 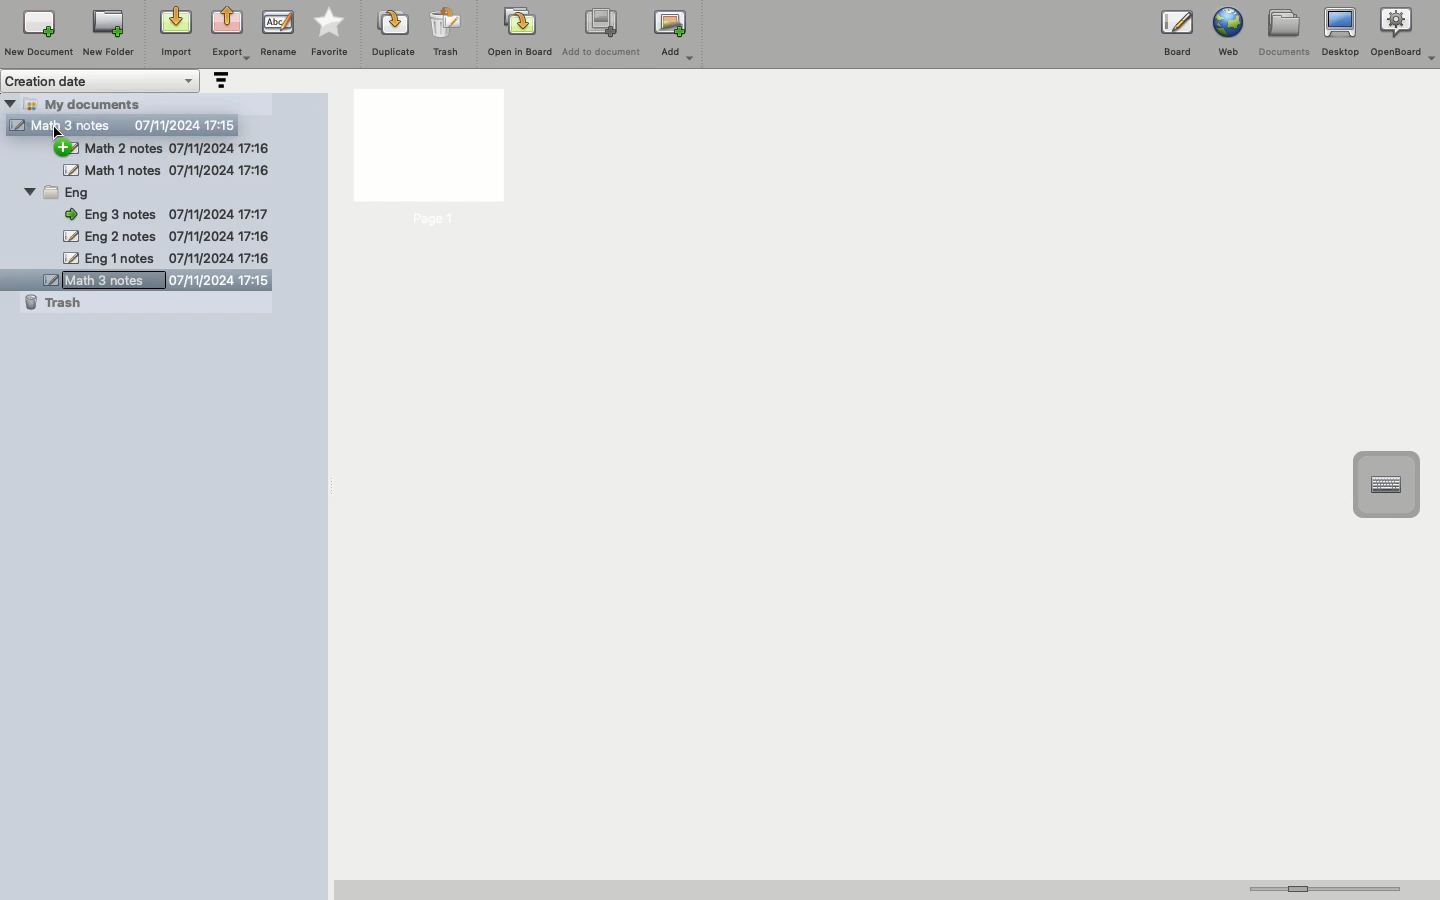 What do you see at coordinates (61, 136) in the screenshot?
I see `cursor` at bounding box center [61, 136].